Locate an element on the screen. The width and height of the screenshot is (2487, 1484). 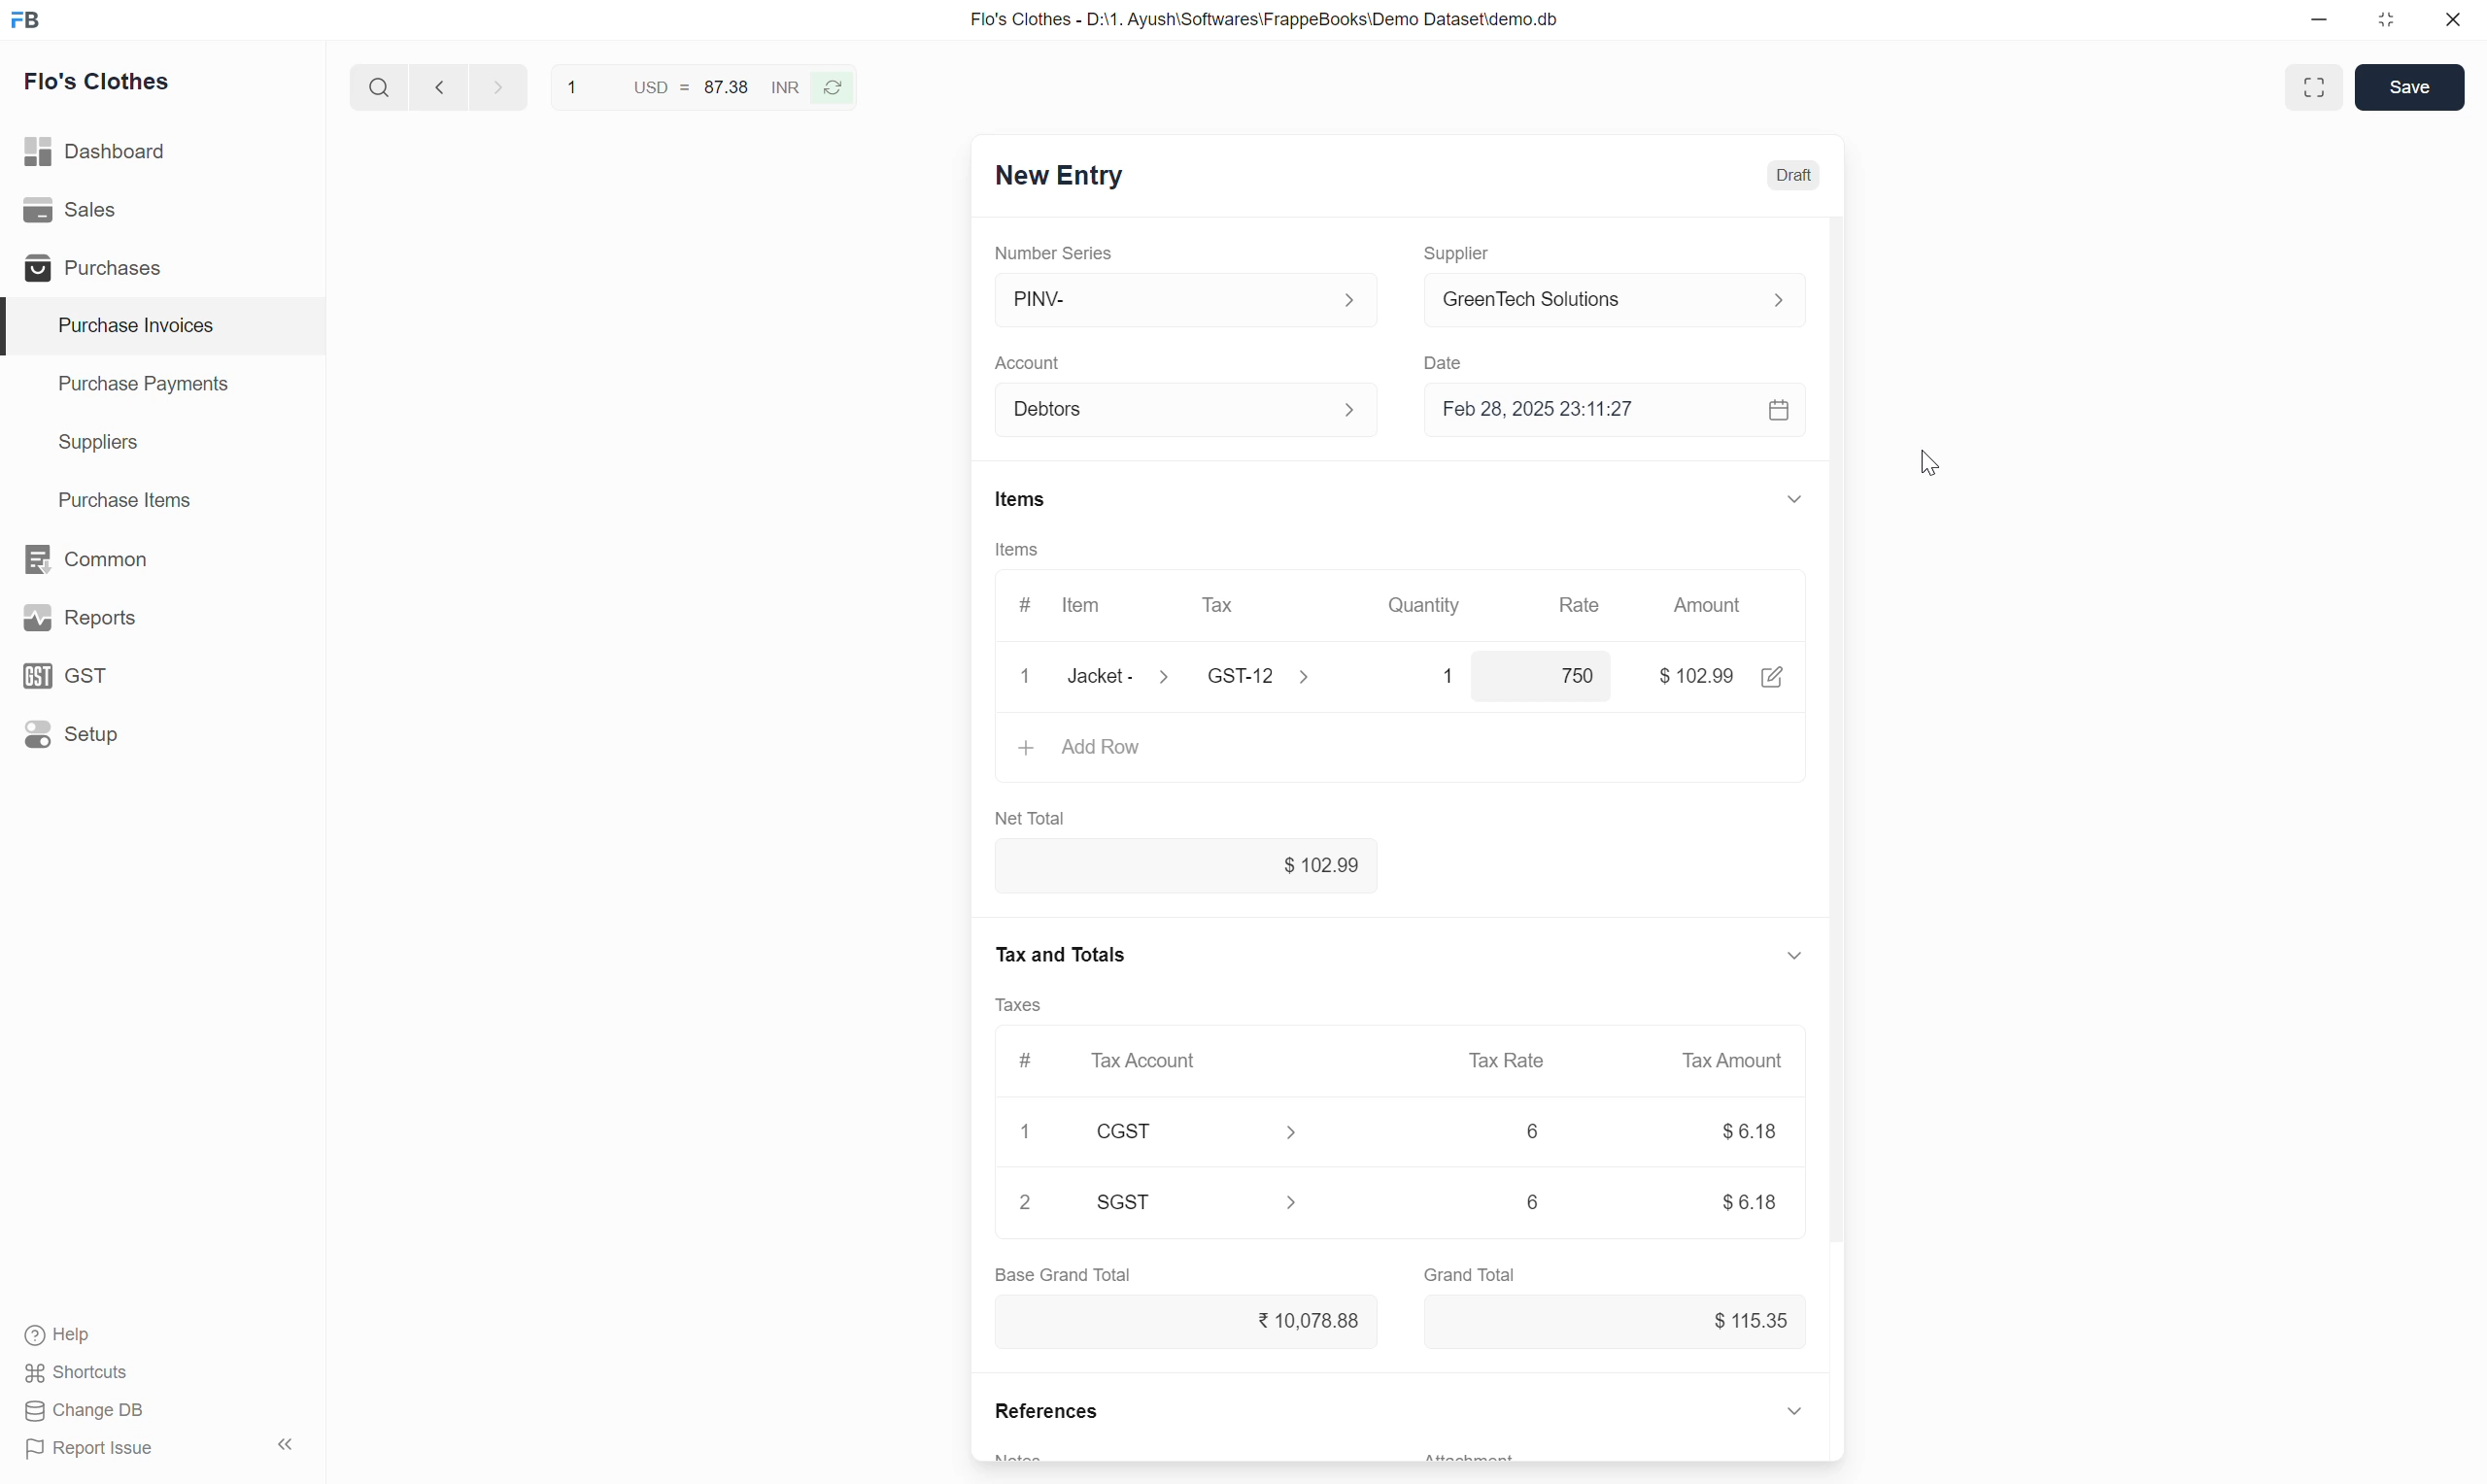
Cursor is located at coordinates (1930, 462).